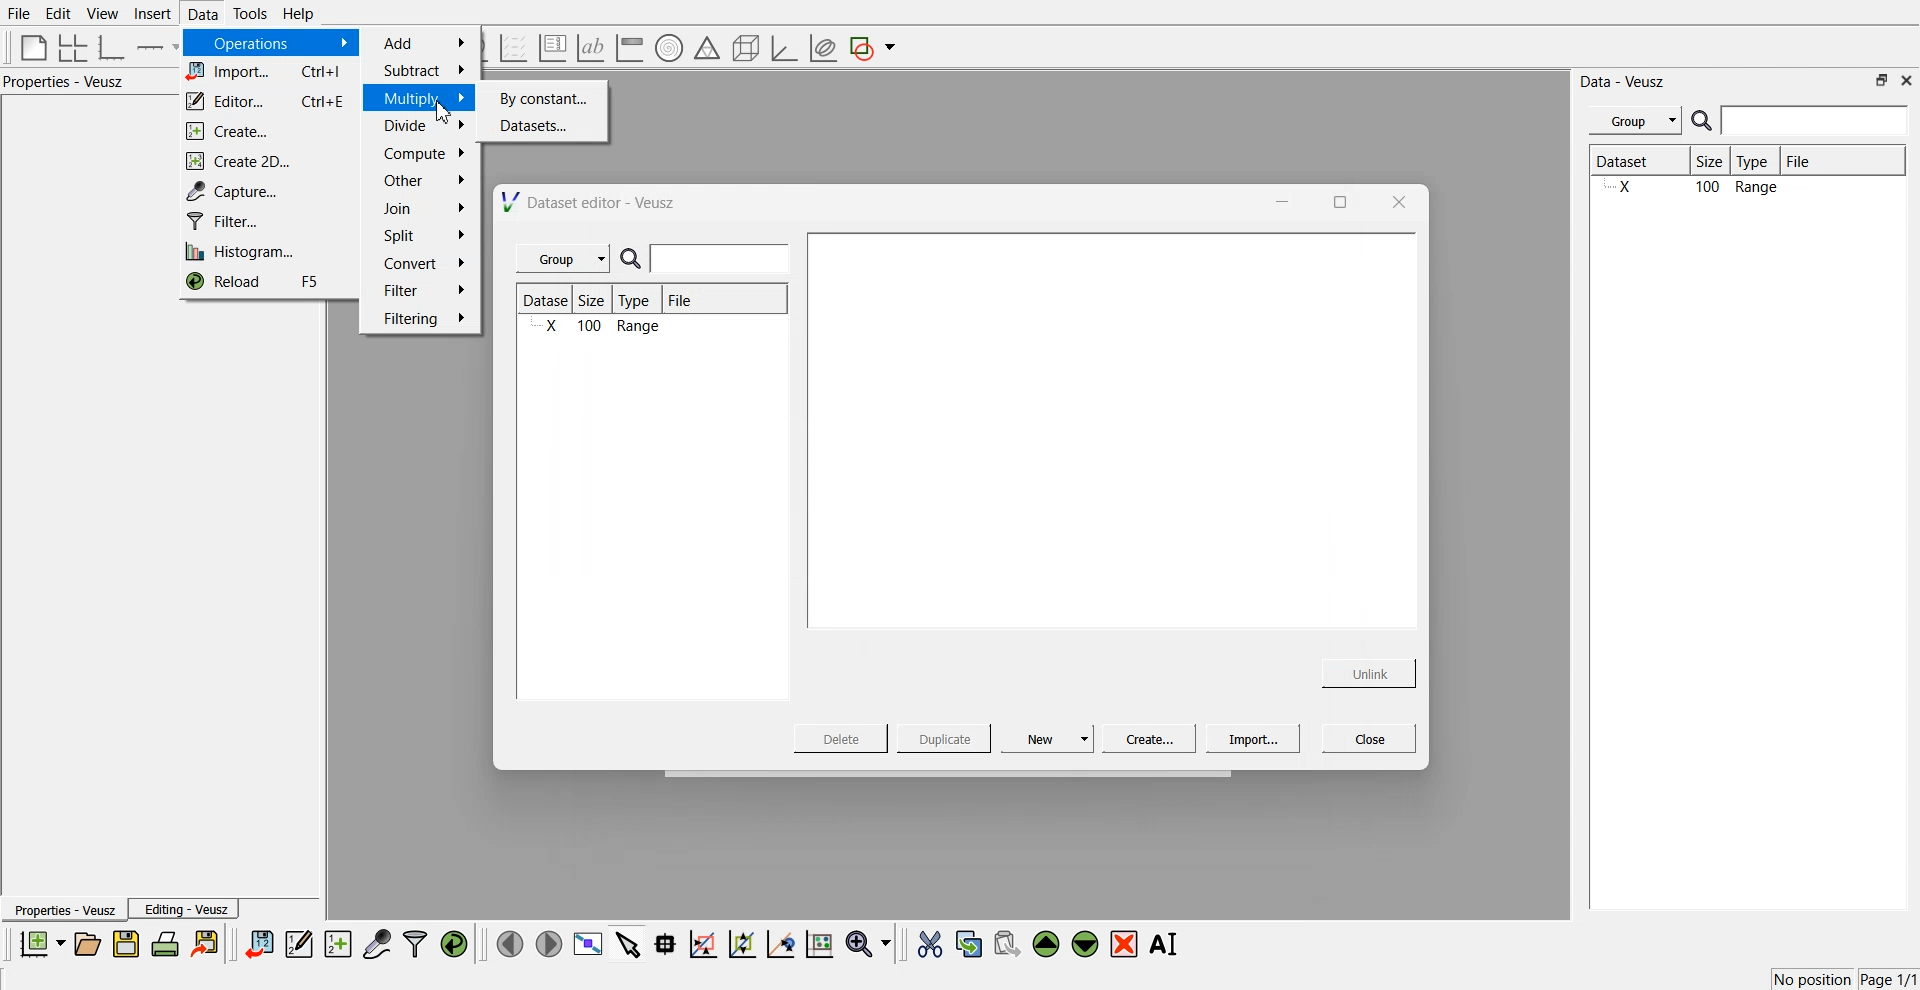 The height and width of the screenshot is (990, 1920). I want to click on Dataset, so click(548, 300).